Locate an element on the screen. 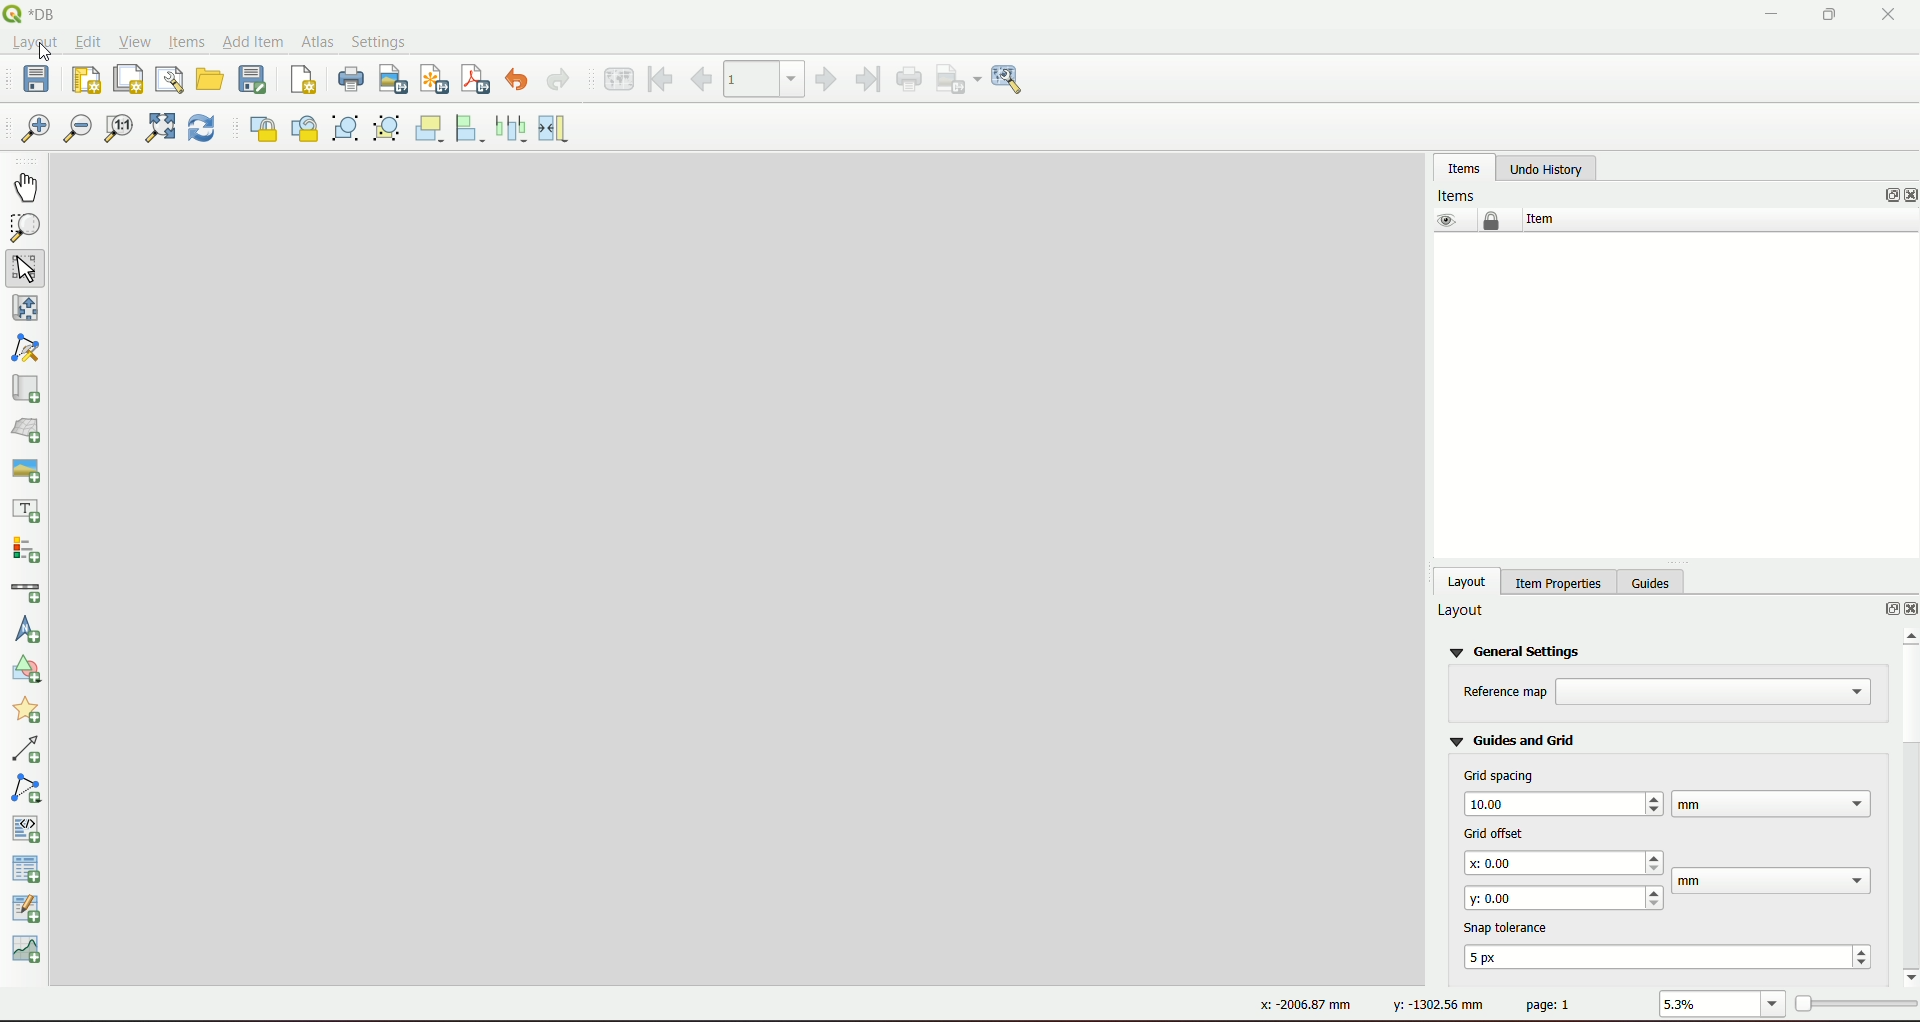 This screenshot has height=1022, width=1920. options is located at coordinates (1892, 196).